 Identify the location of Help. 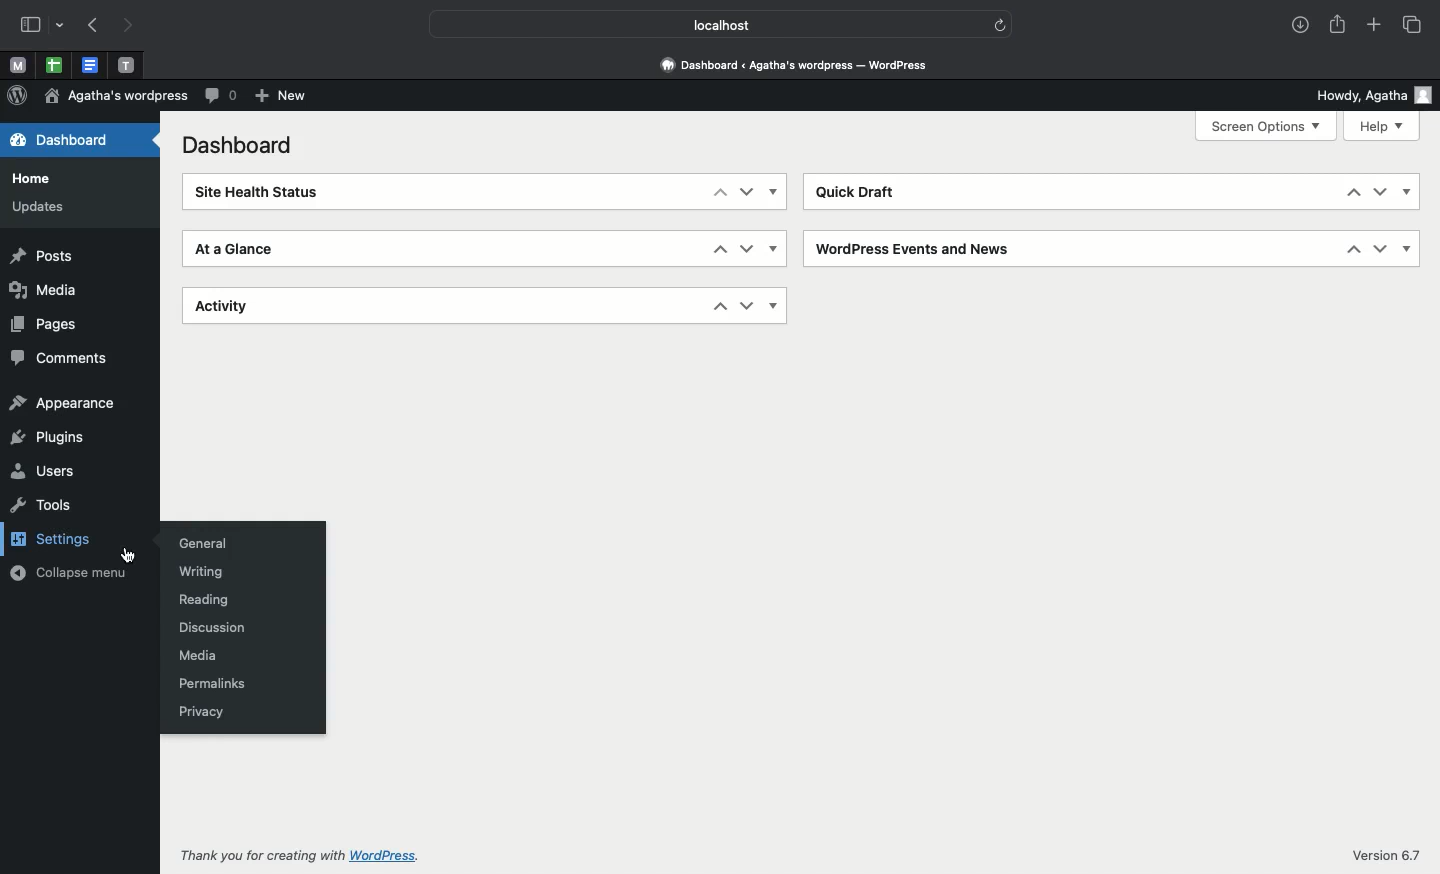
(1381, 127).